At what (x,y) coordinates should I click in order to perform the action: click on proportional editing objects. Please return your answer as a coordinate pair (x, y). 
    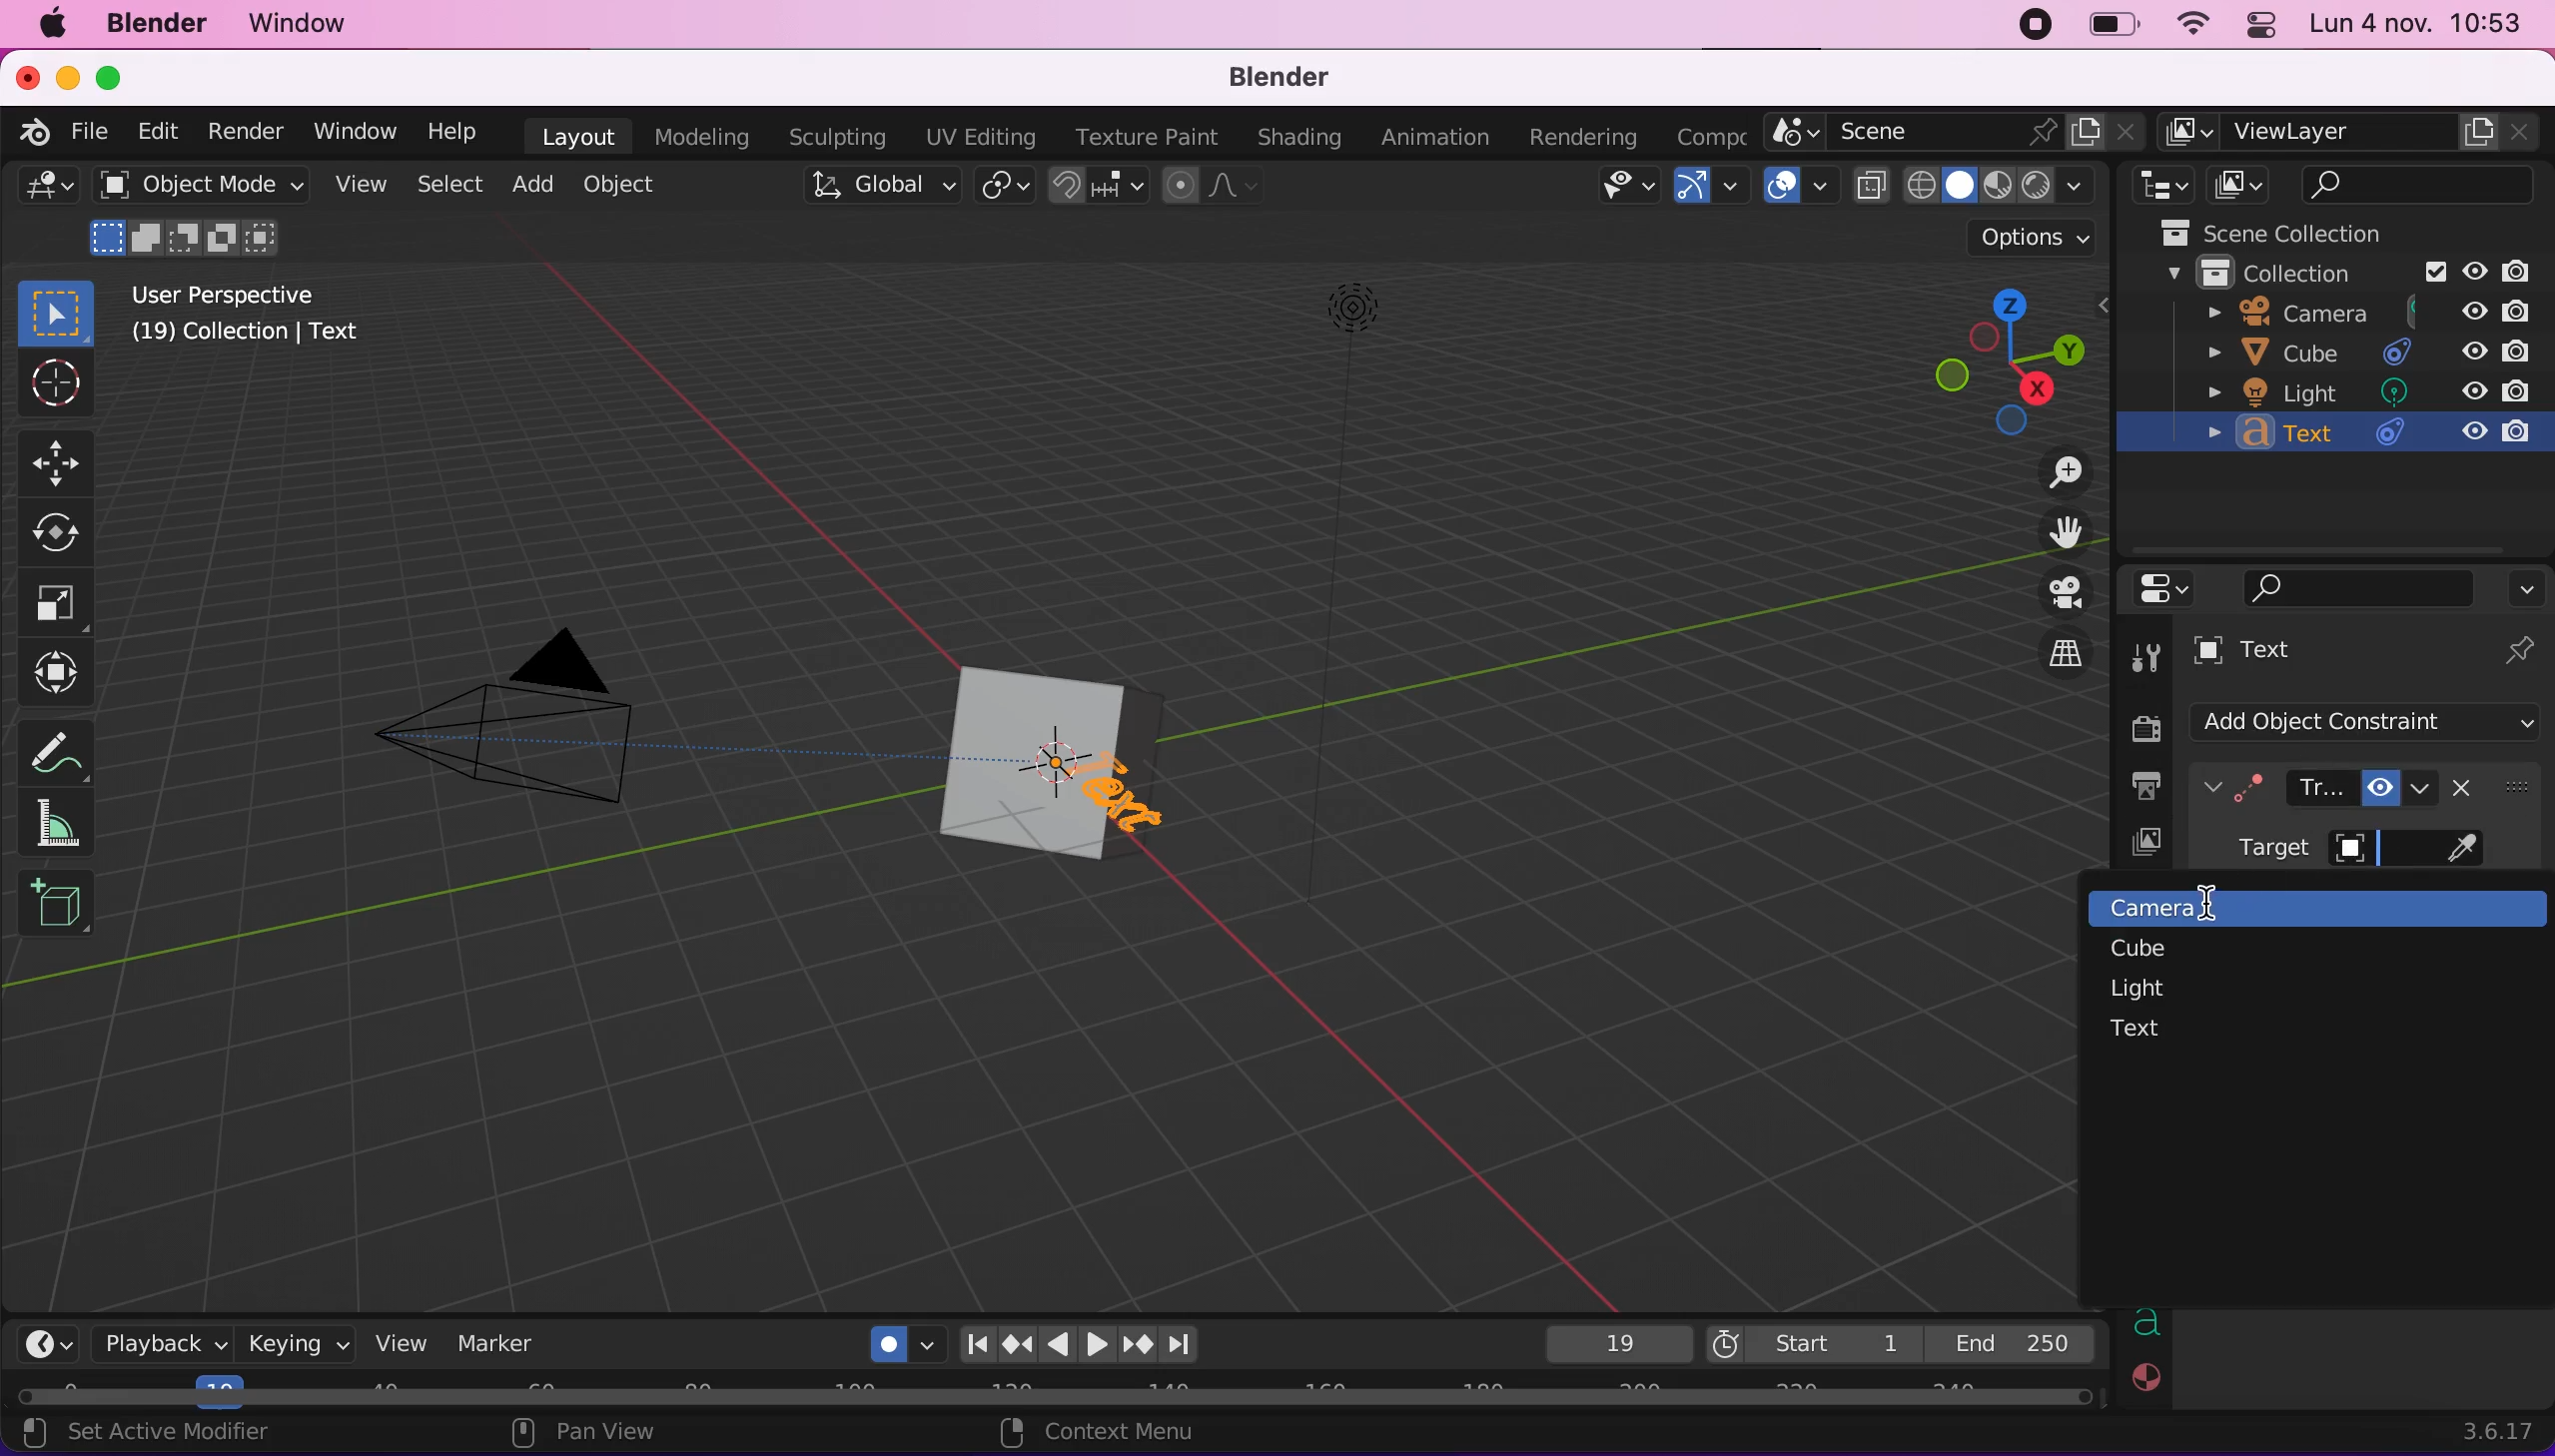
    Looking at the image, I should click on (1210, 188).